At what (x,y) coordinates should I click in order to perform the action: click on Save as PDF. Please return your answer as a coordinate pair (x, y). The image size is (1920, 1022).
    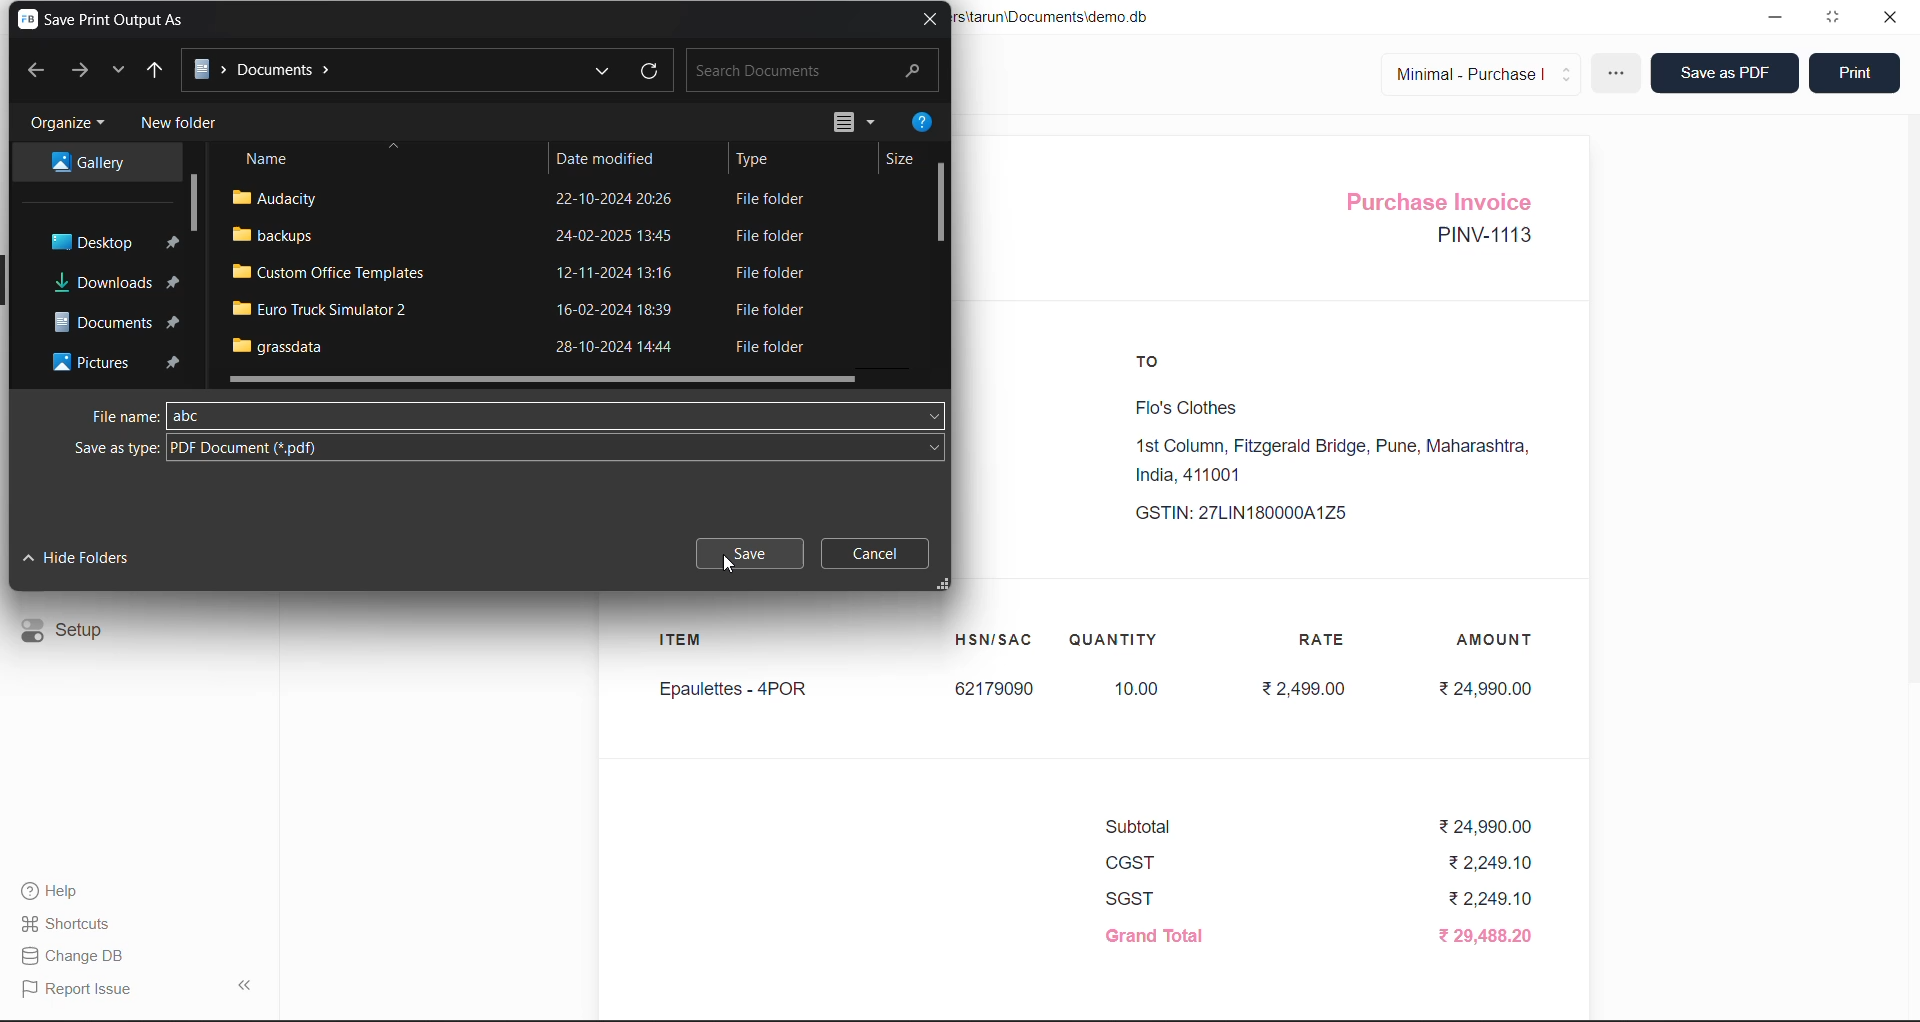
    Looking at the image, I should click on (1726, 72).